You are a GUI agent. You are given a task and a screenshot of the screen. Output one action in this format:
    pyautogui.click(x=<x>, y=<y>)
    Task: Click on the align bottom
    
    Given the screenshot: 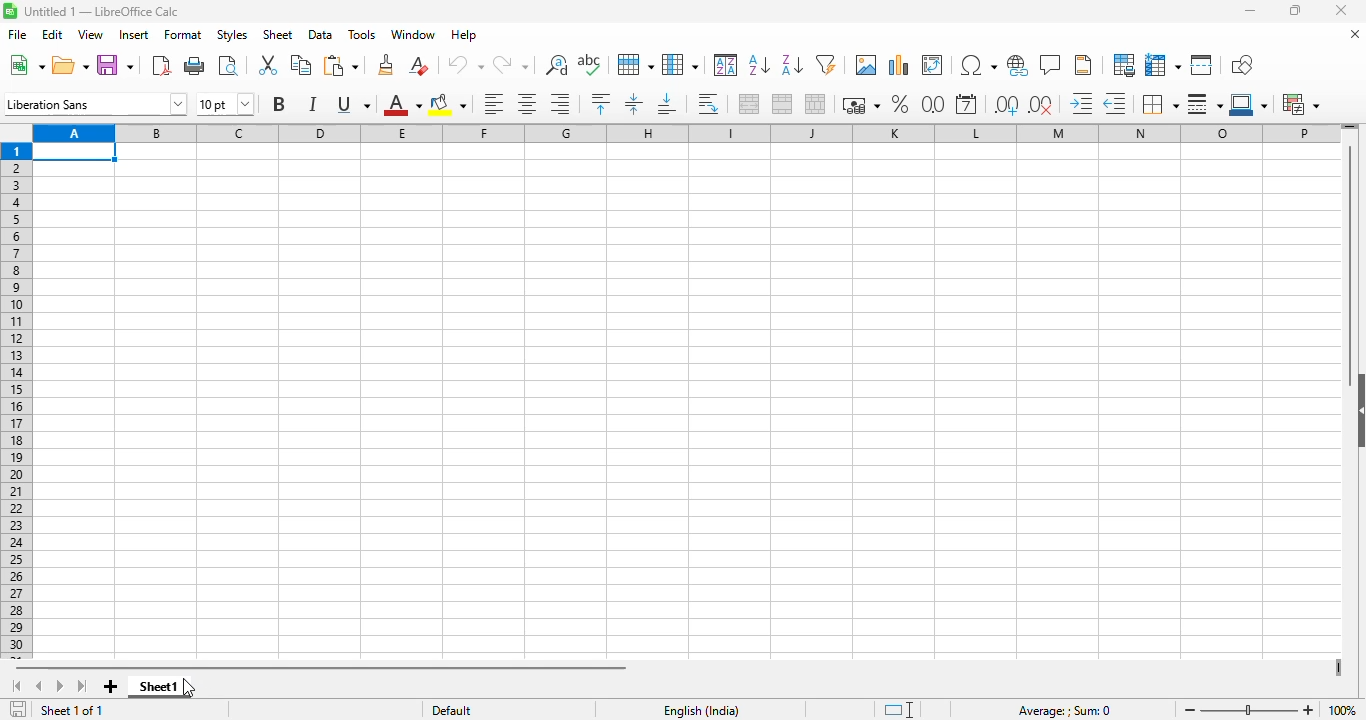 What is the action you would take?
    pyautogui.click(x=668, y=104)
    